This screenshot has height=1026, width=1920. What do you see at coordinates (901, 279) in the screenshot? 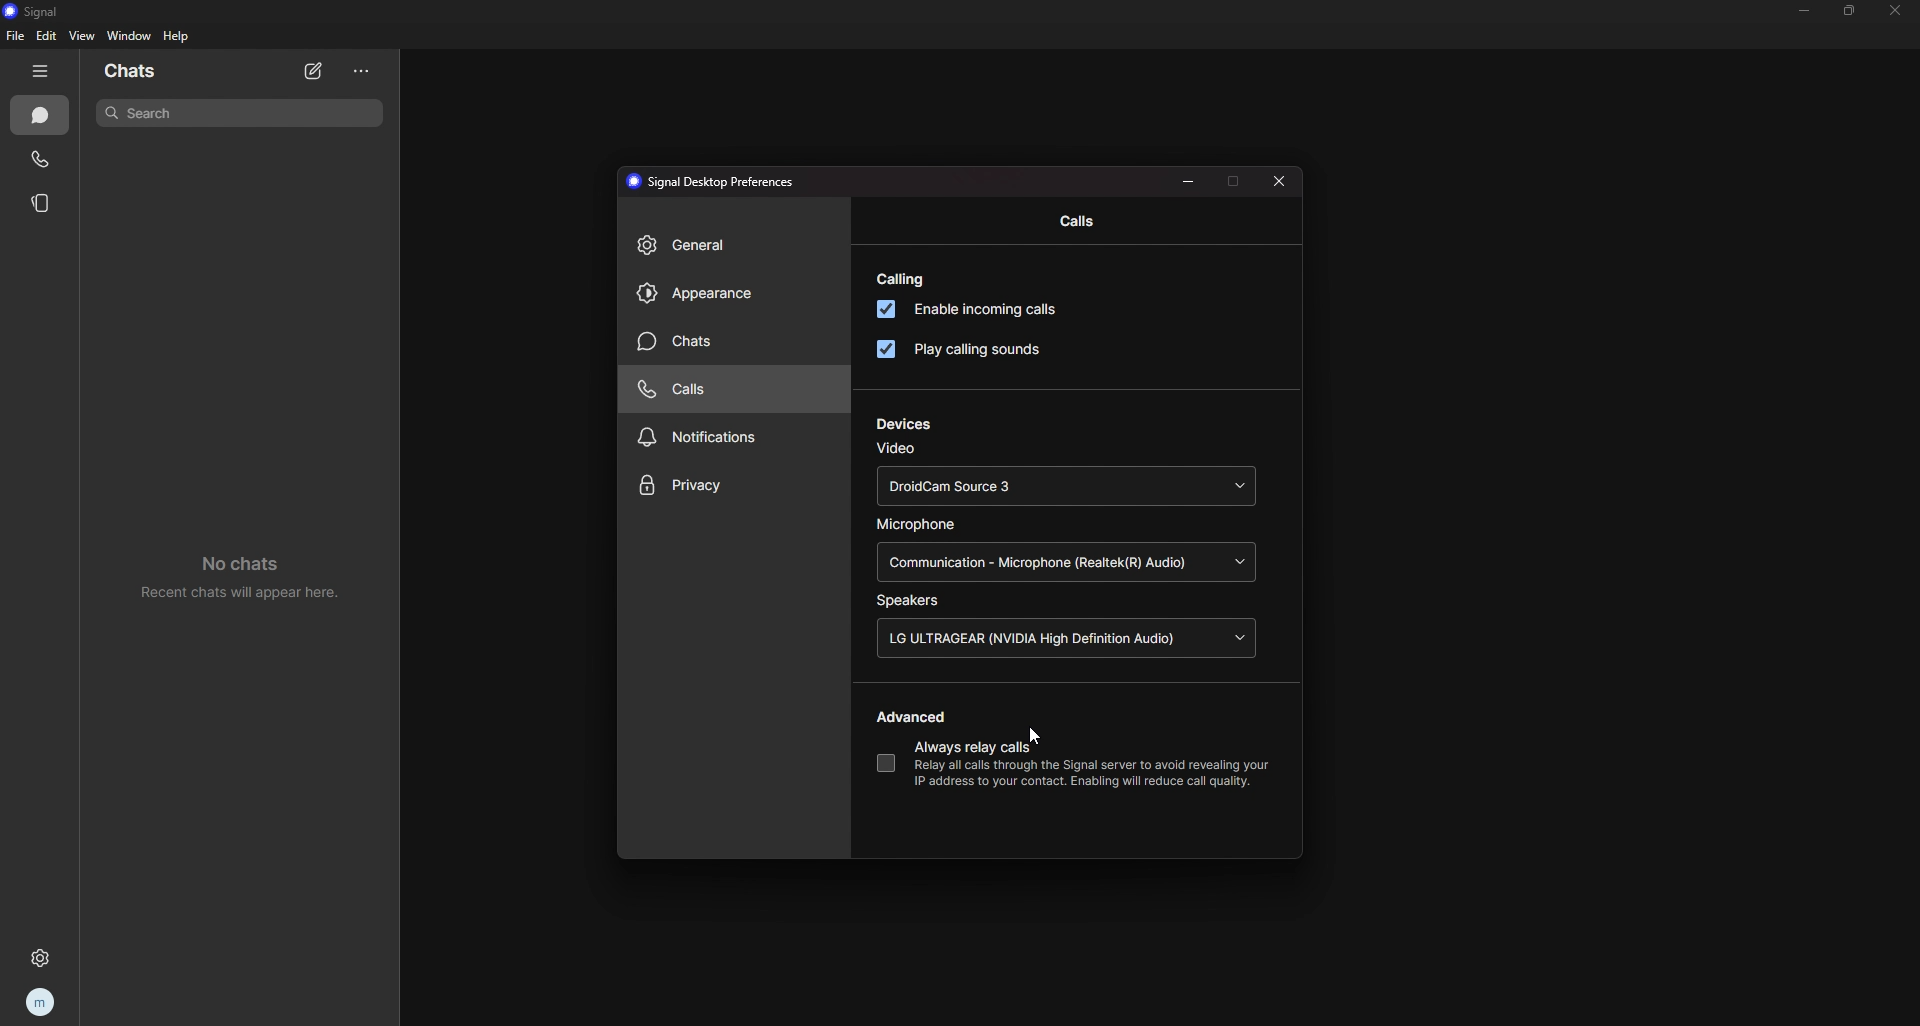
I see `calling` at bounding box center [901, 279].